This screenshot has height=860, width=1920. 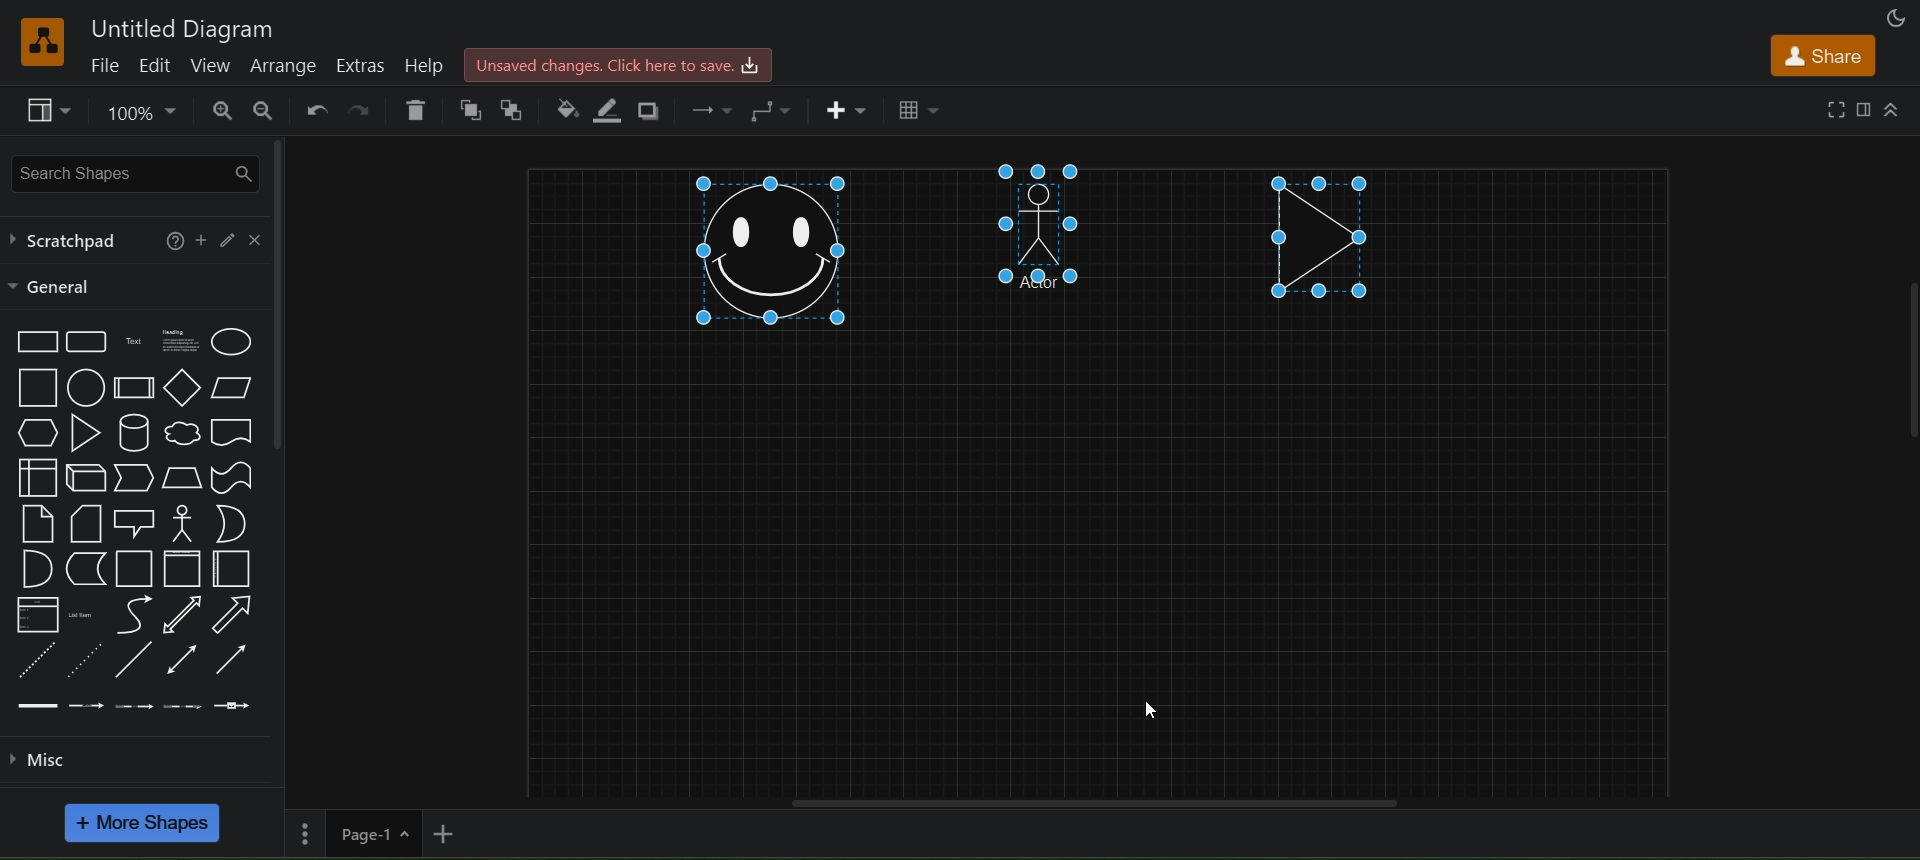 What do you see at coordinates (40, 660) in the screenshot?
I see `dashed line` at bounding box center [40, 660].